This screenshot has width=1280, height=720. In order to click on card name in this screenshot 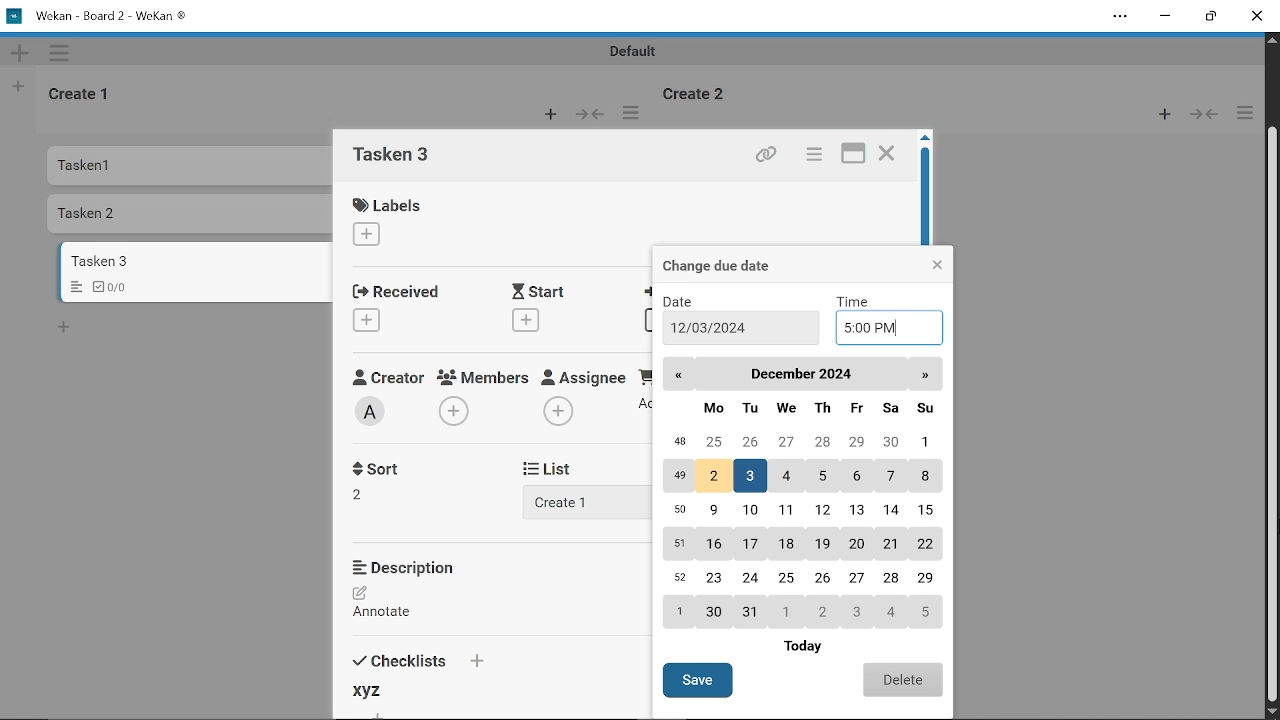, I will do `click(399, 157)`.